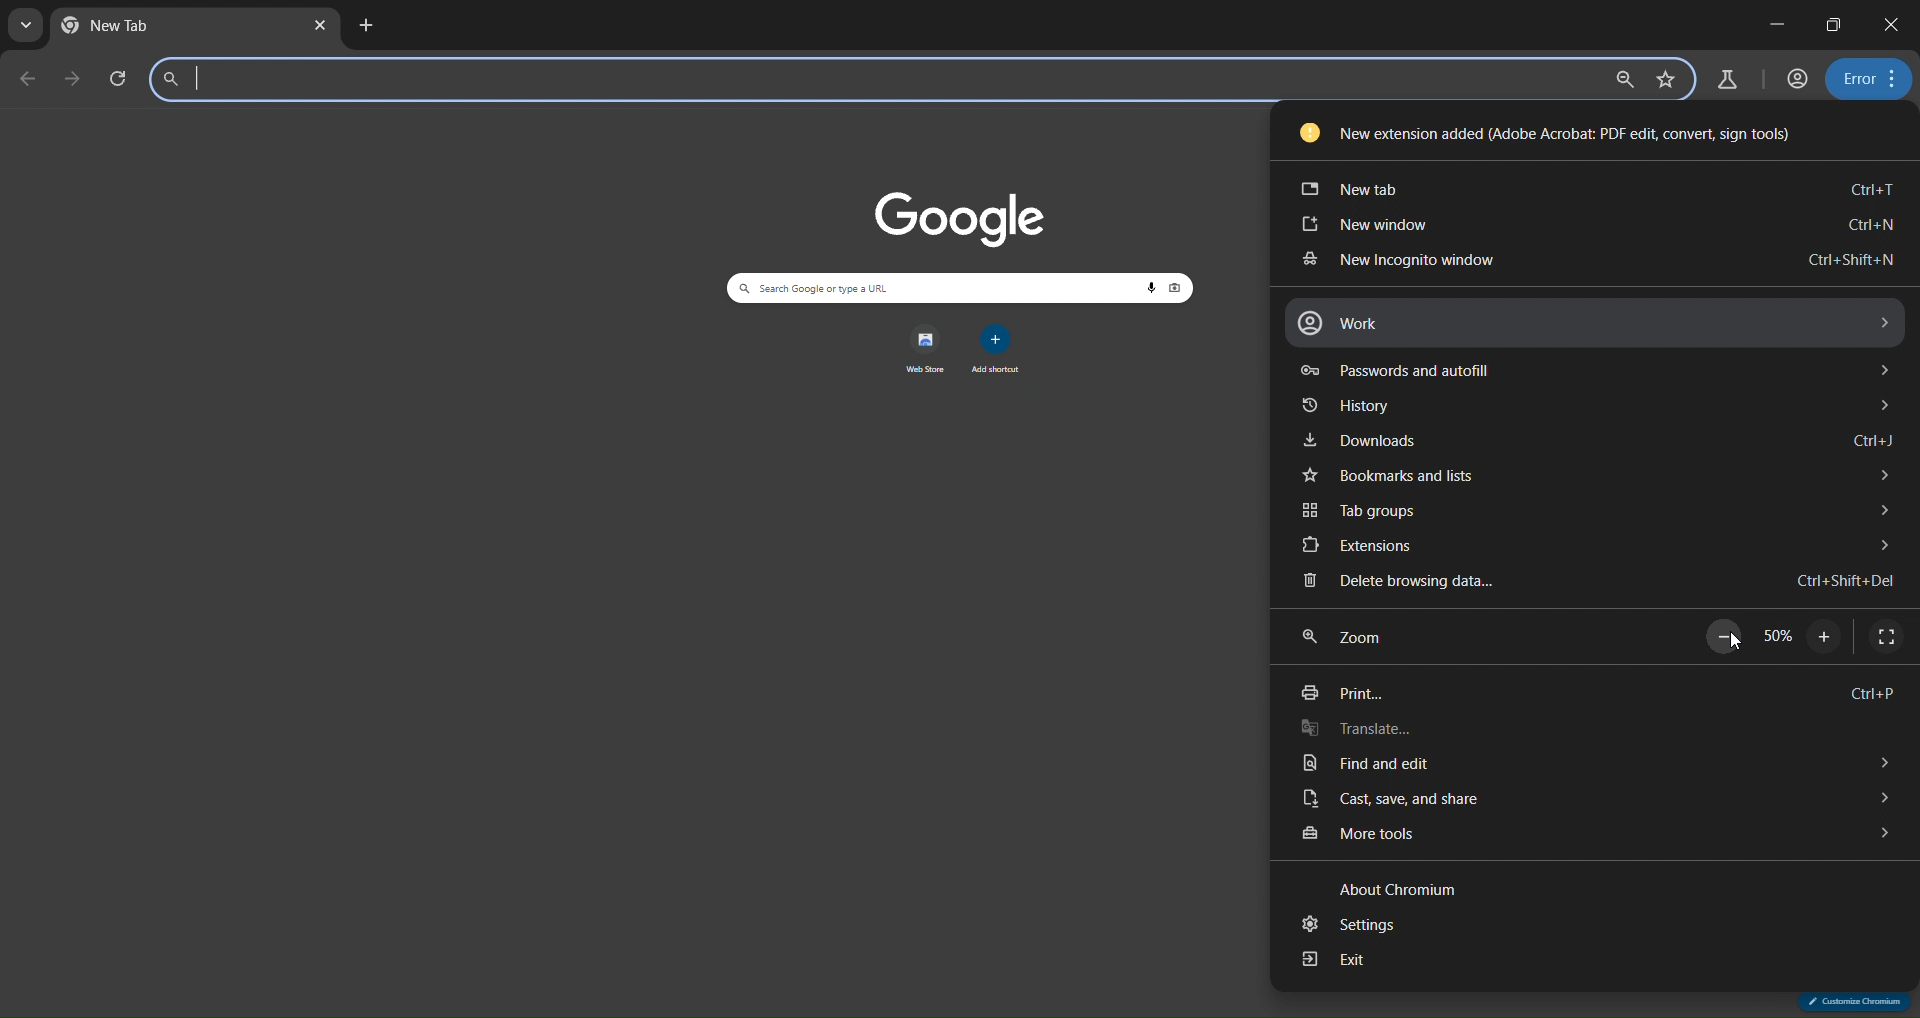 This screenshot has width=1920, height=1018. What do you see at coordinates (1602, 184) in the screenshot?
I see `new tab` at bounding box center [1602, 184].